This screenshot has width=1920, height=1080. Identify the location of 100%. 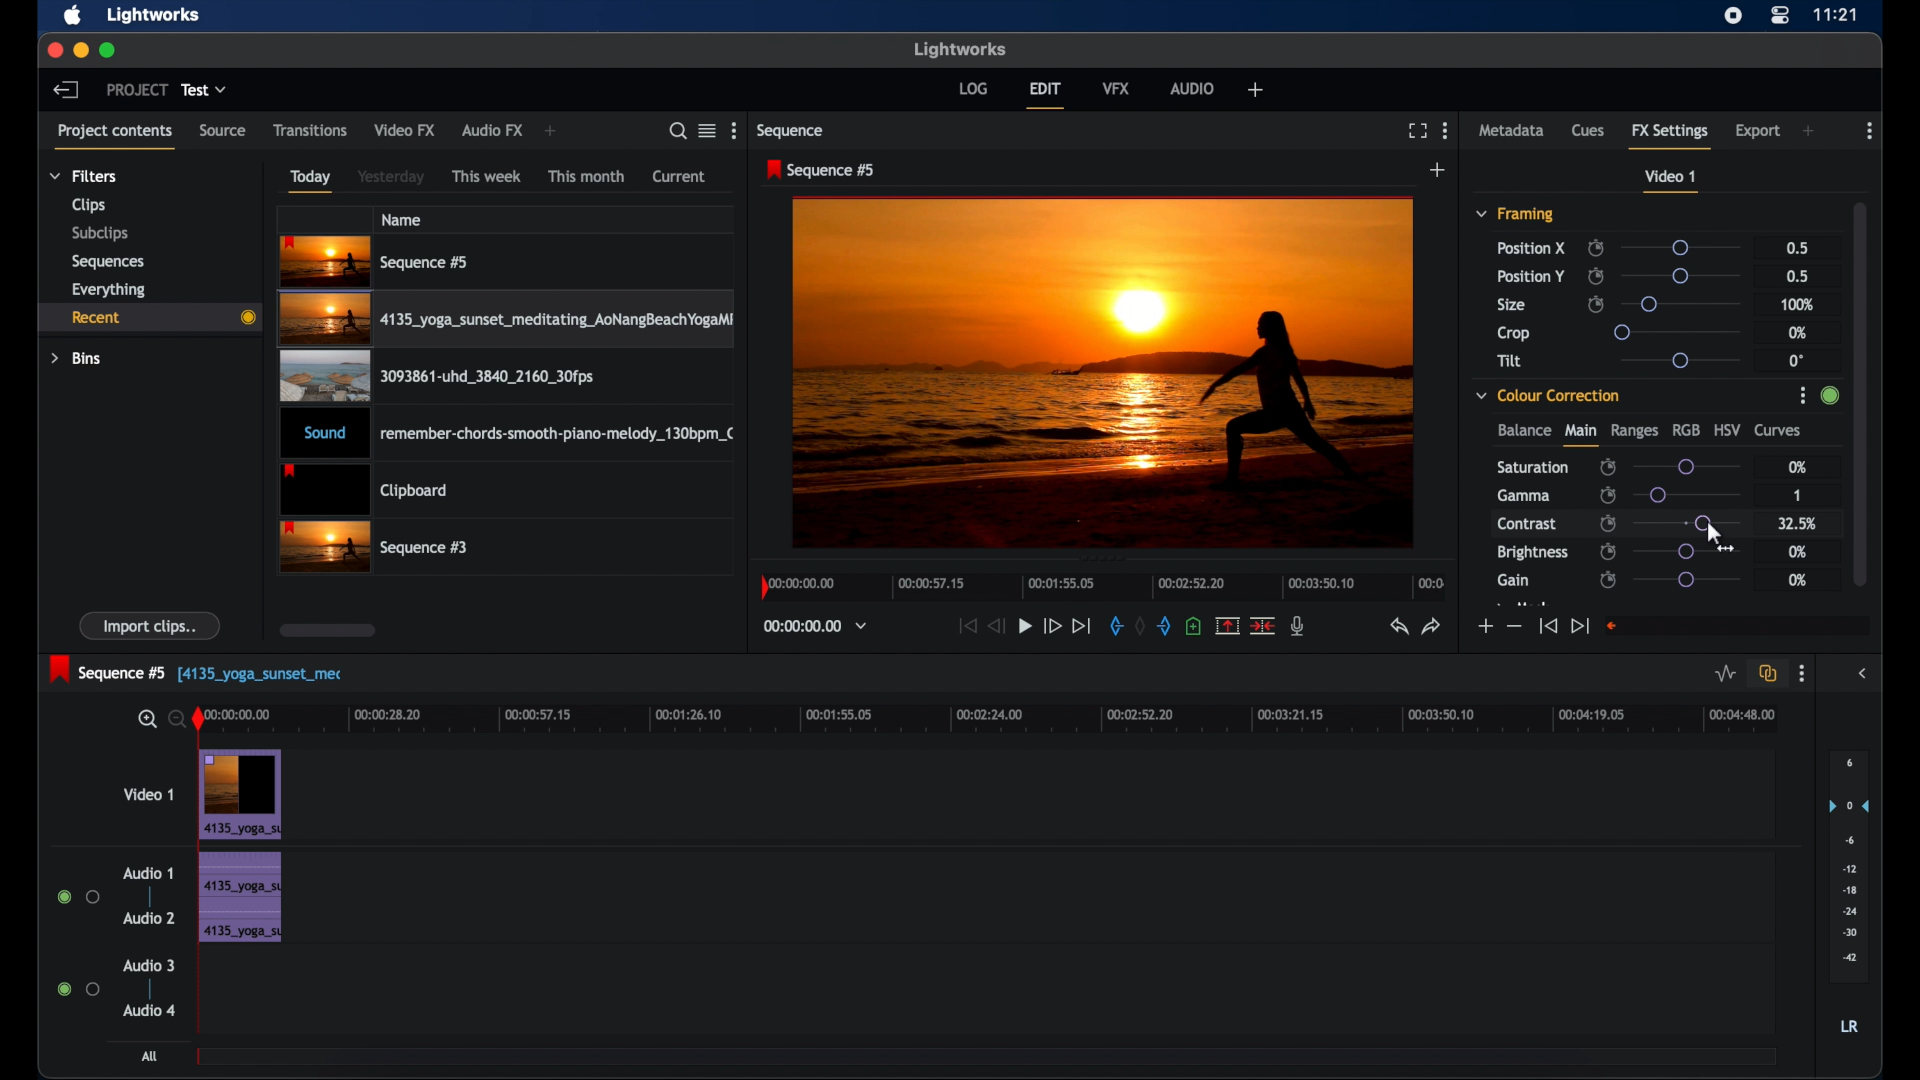
(1798, 306).